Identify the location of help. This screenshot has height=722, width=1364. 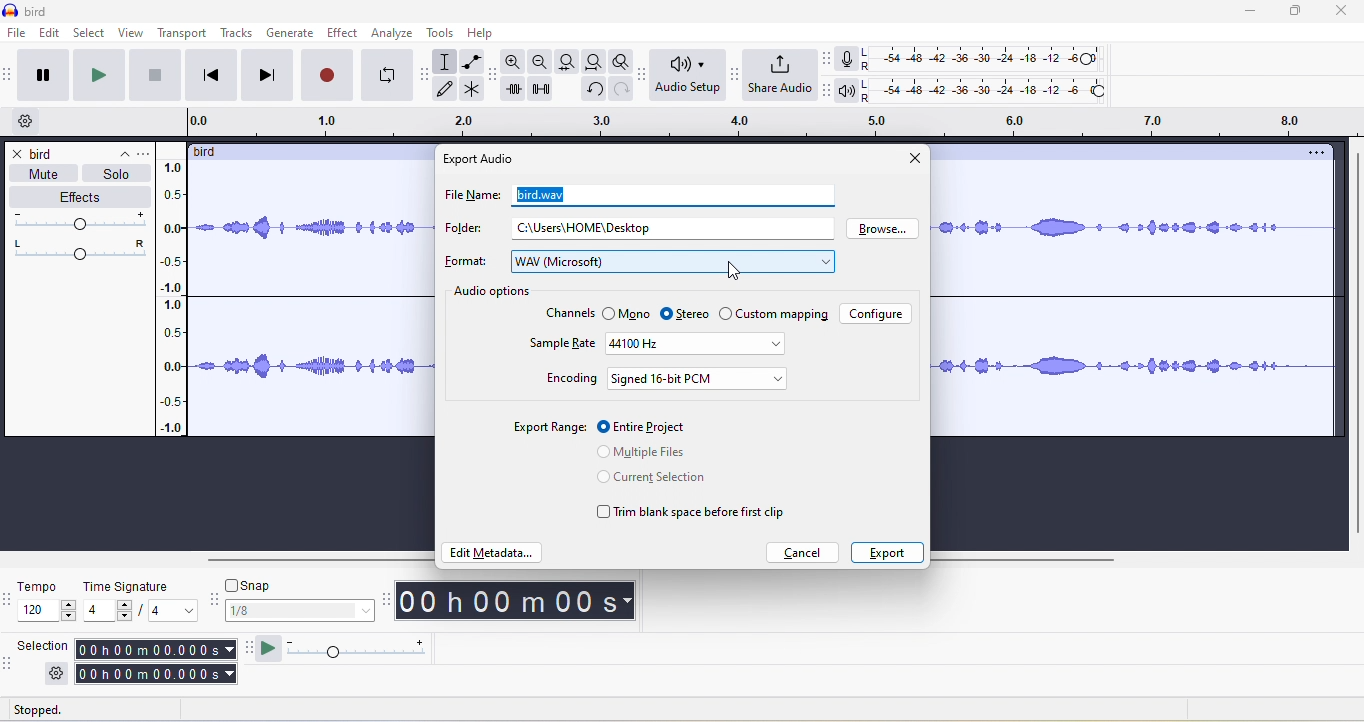
(485, 33).